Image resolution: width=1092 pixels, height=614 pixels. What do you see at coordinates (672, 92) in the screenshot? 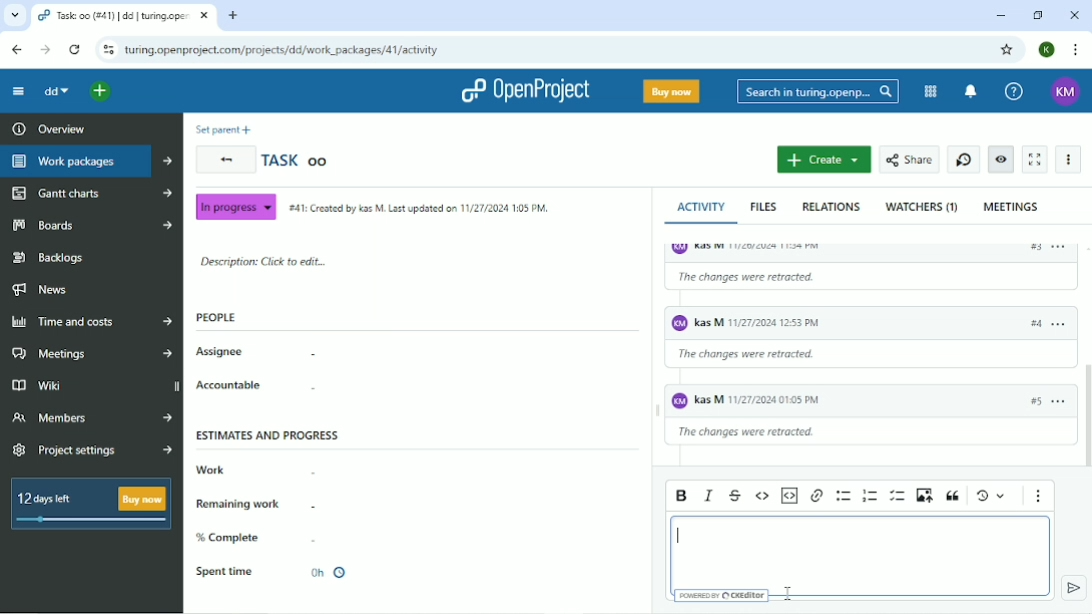
I see `Buy now` at bounding box center [672, 92].